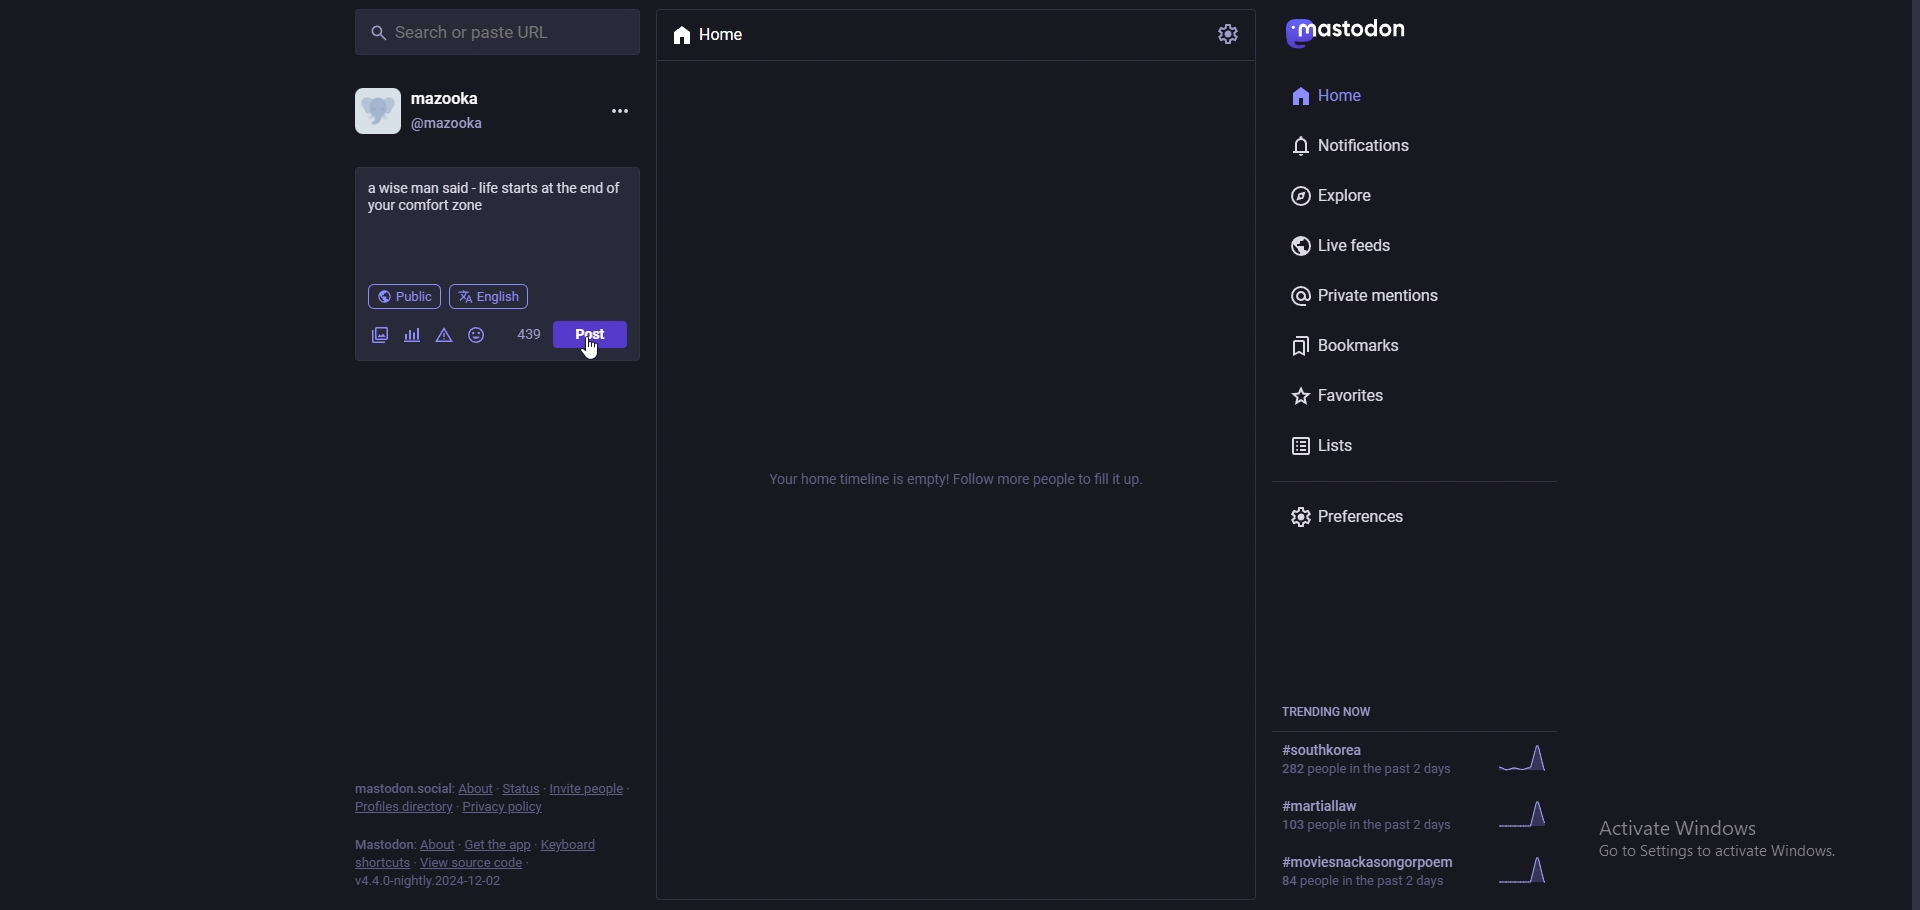  What do you see at coordinates (478, 863) in the screenshot?
I see `View source code` at bounding box center [478, 863].